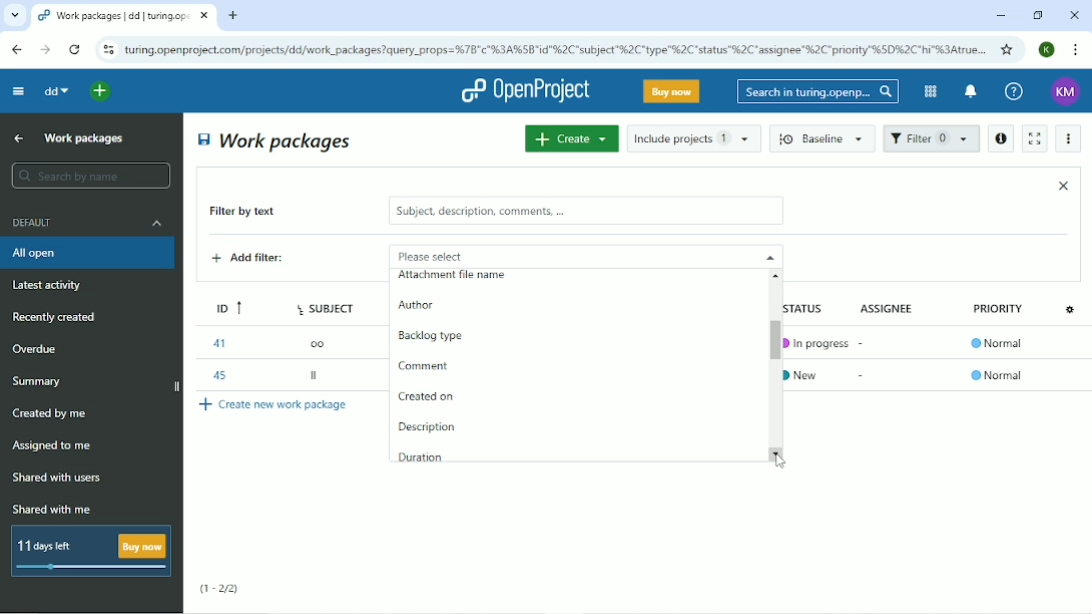 The width and height of the screenshot is (1092, 614). I want to click on Modules, so click(928, 91).